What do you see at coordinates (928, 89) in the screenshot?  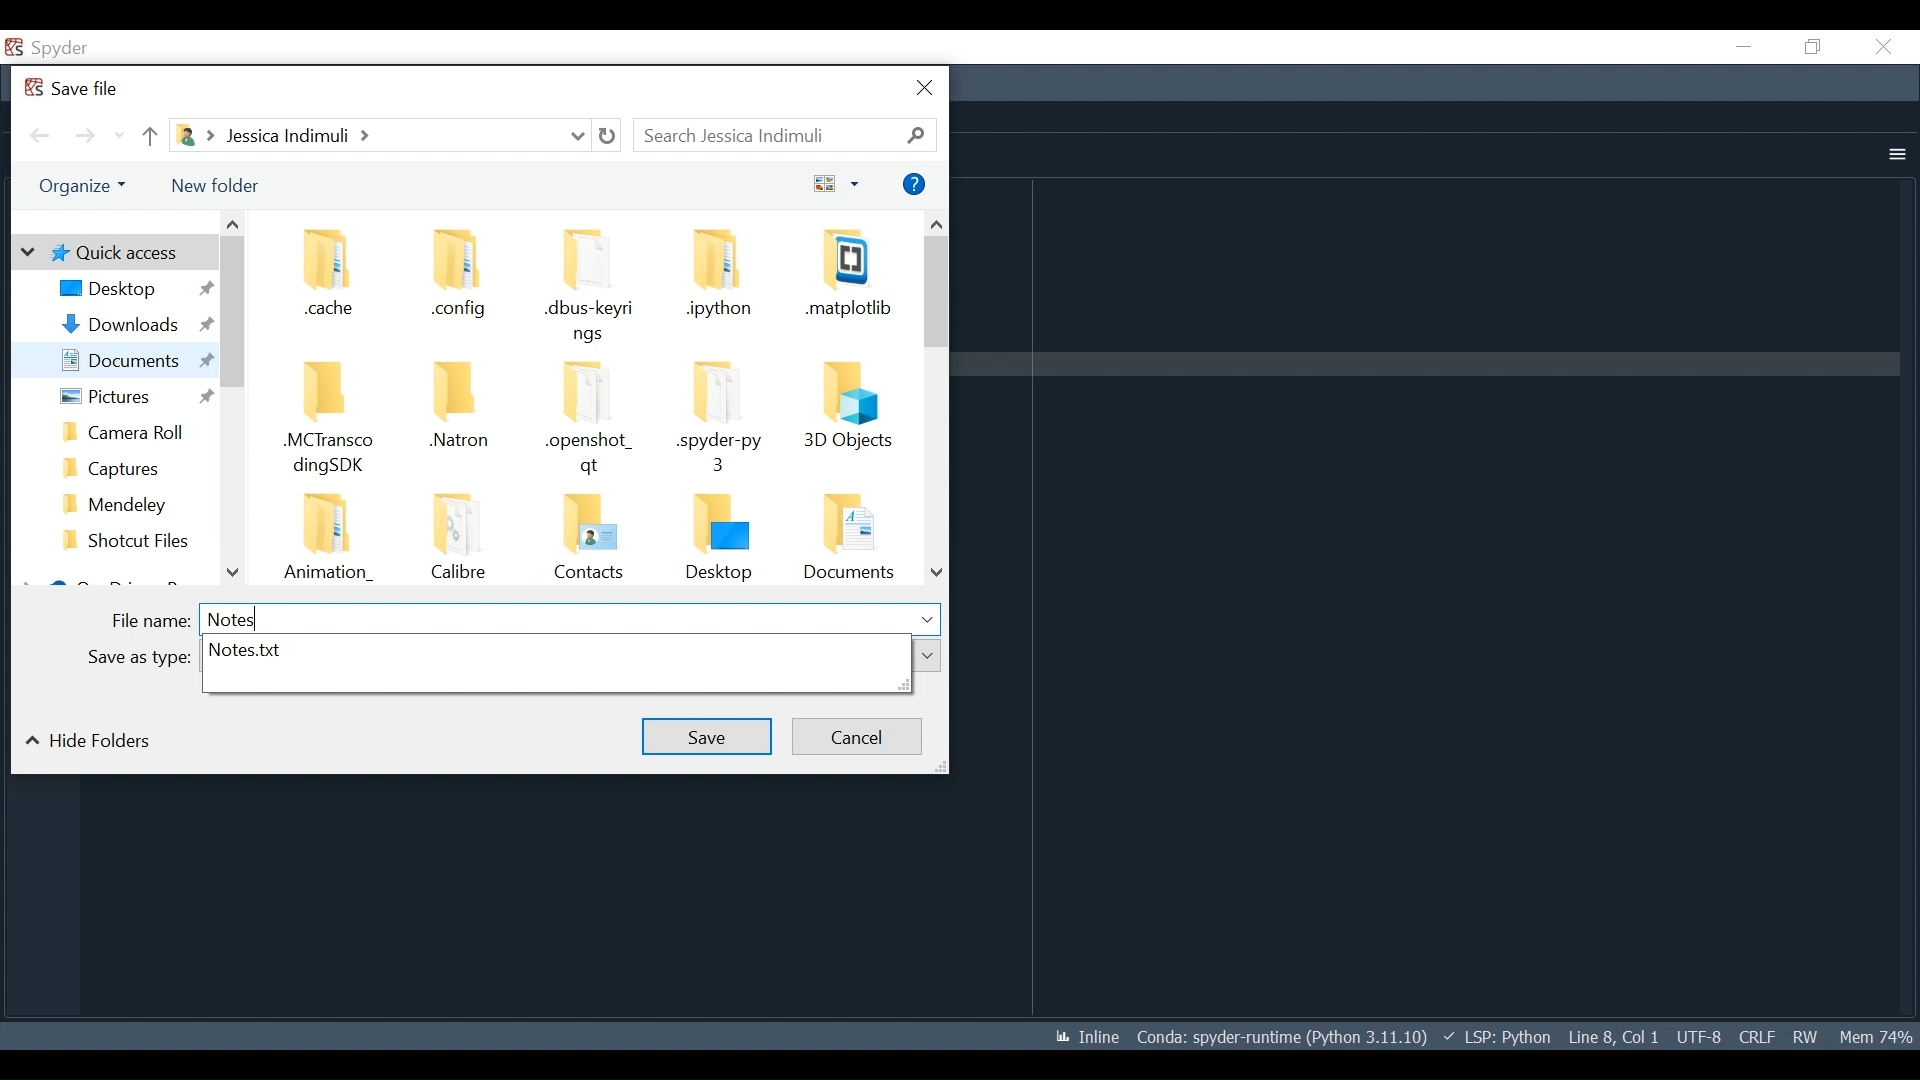 I see `Close` at bounding box center [928, 89].